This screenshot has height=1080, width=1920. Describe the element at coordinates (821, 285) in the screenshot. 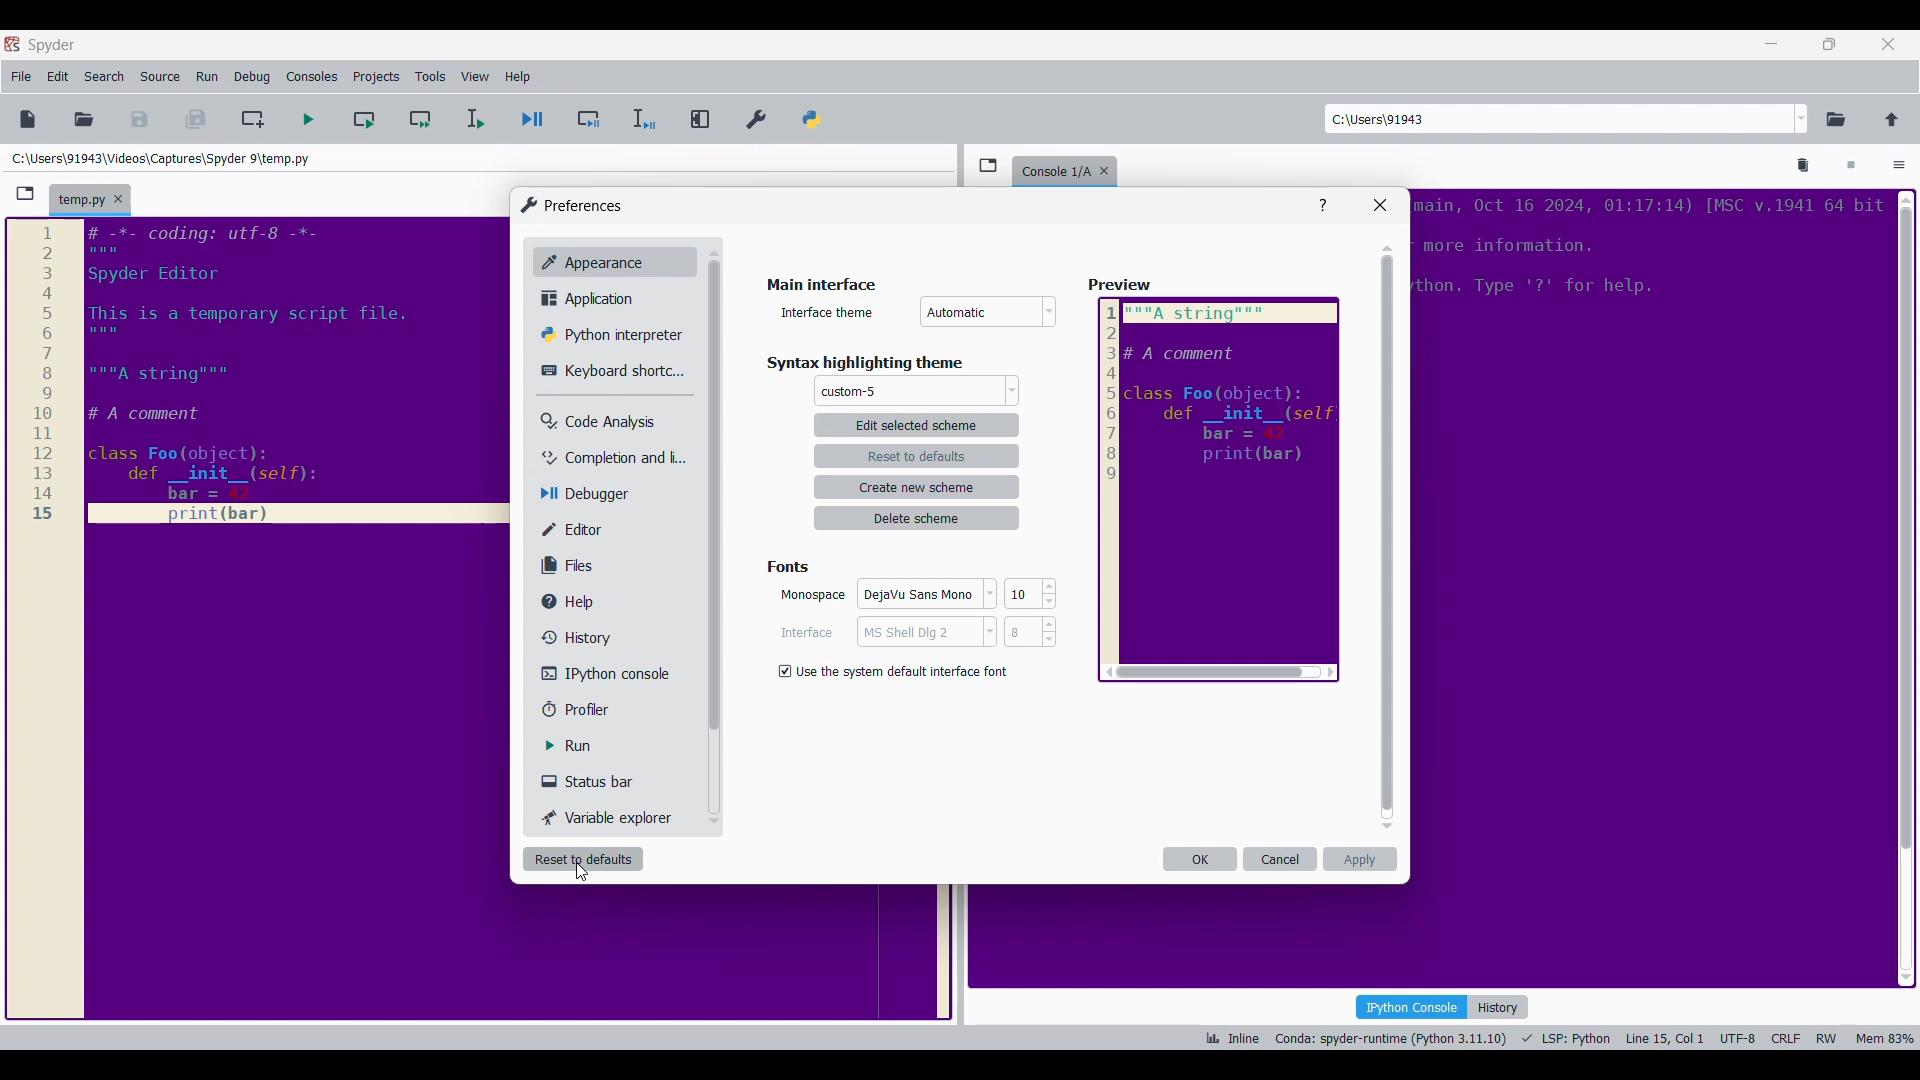

I see `Section title` at that location.